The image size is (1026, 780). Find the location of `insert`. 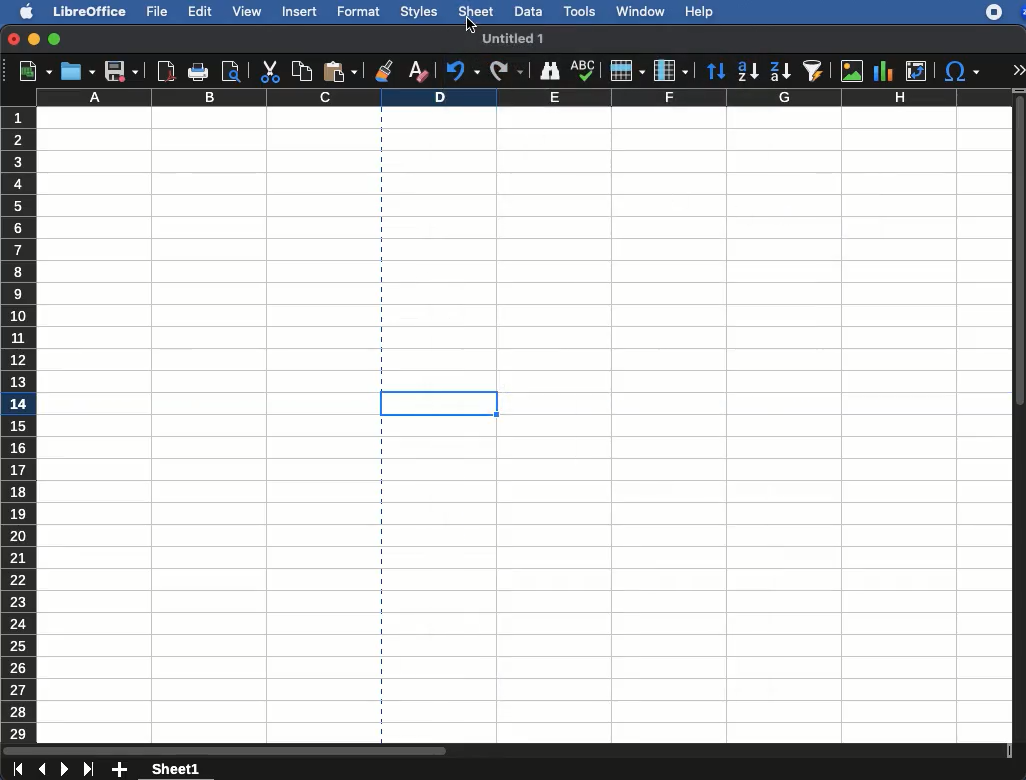

insert is located at coordinates (301, 11).